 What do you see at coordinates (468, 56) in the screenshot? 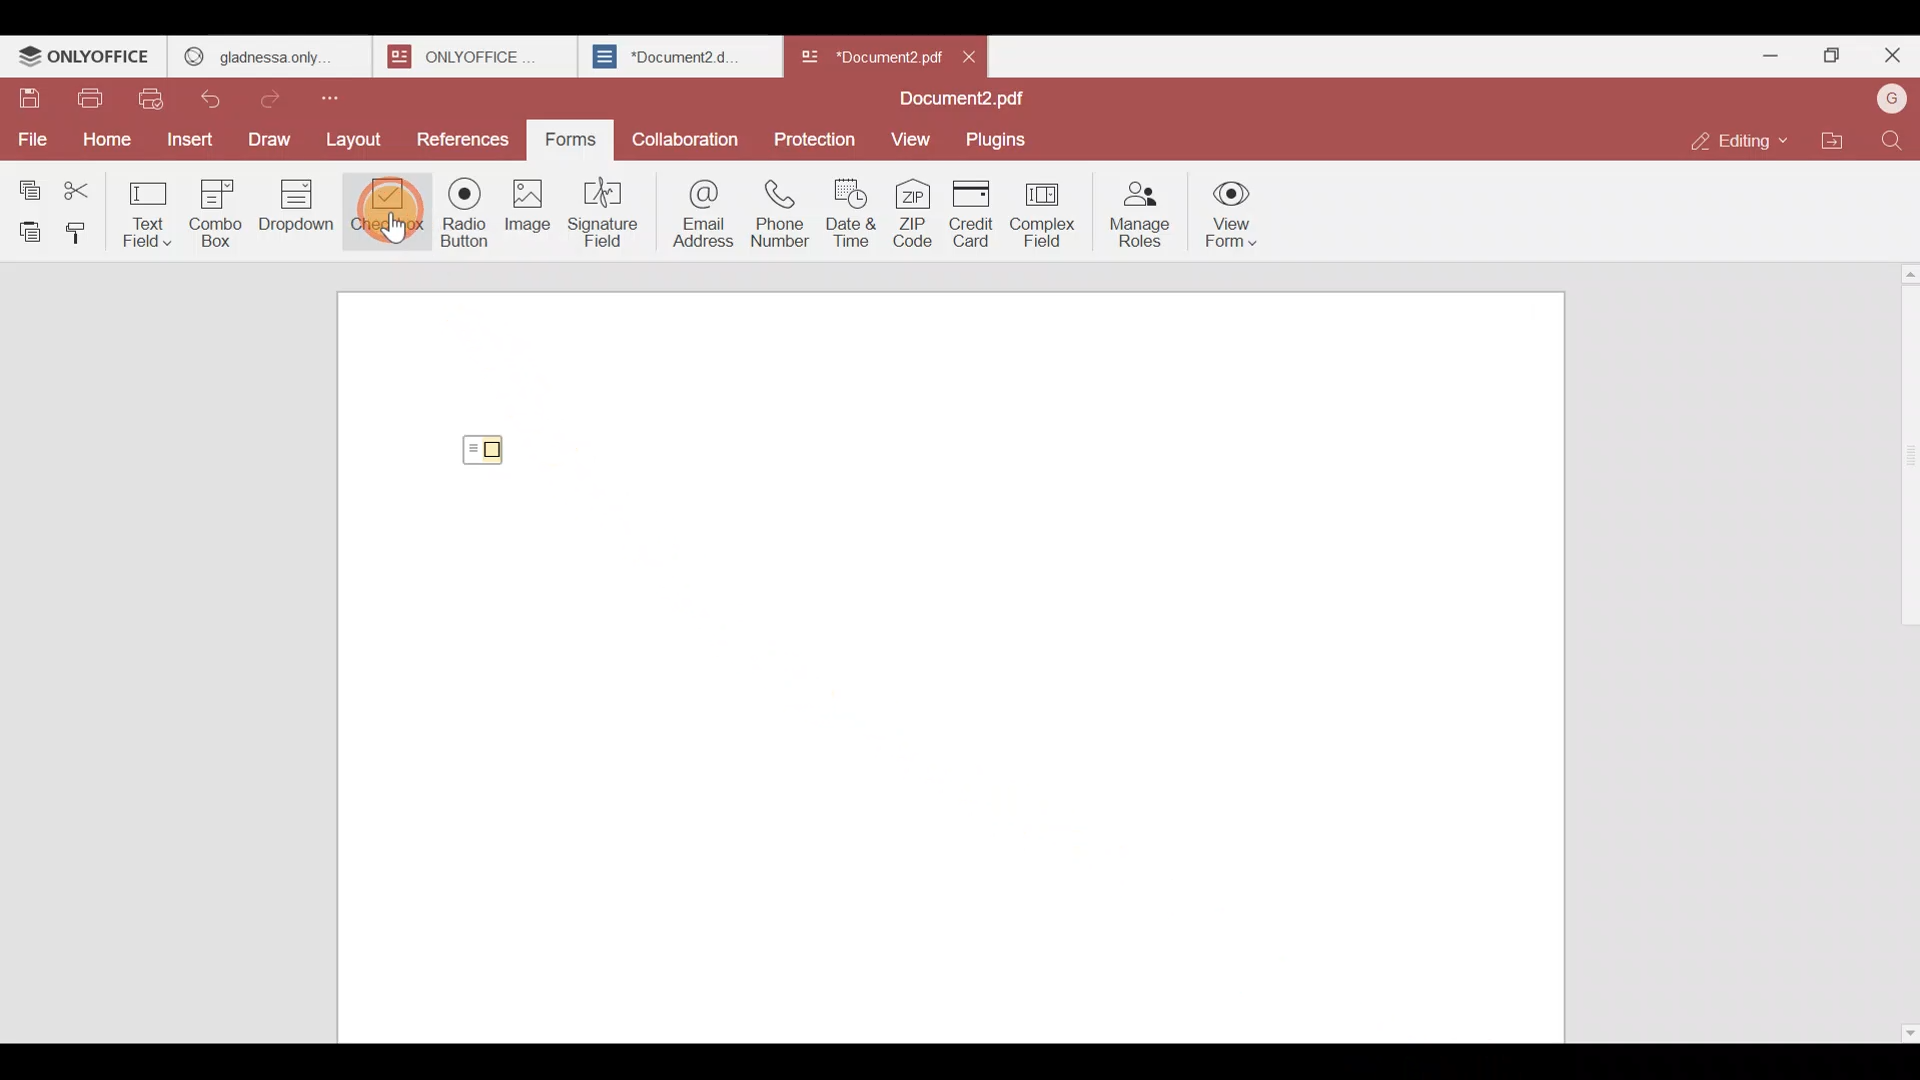
I see `onlyoffice` at bounding box center [468, 56].